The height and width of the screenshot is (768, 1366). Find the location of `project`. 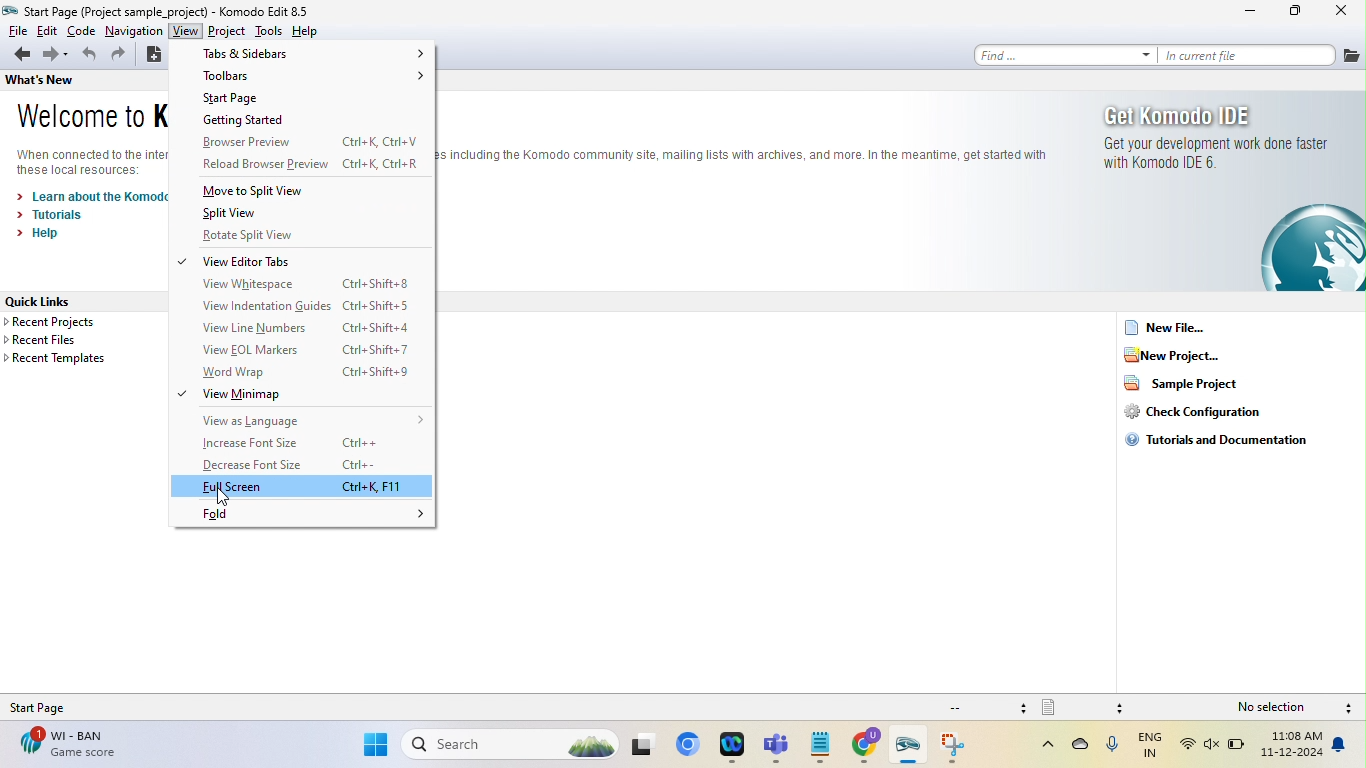

project is located at coordinates (228, 32).